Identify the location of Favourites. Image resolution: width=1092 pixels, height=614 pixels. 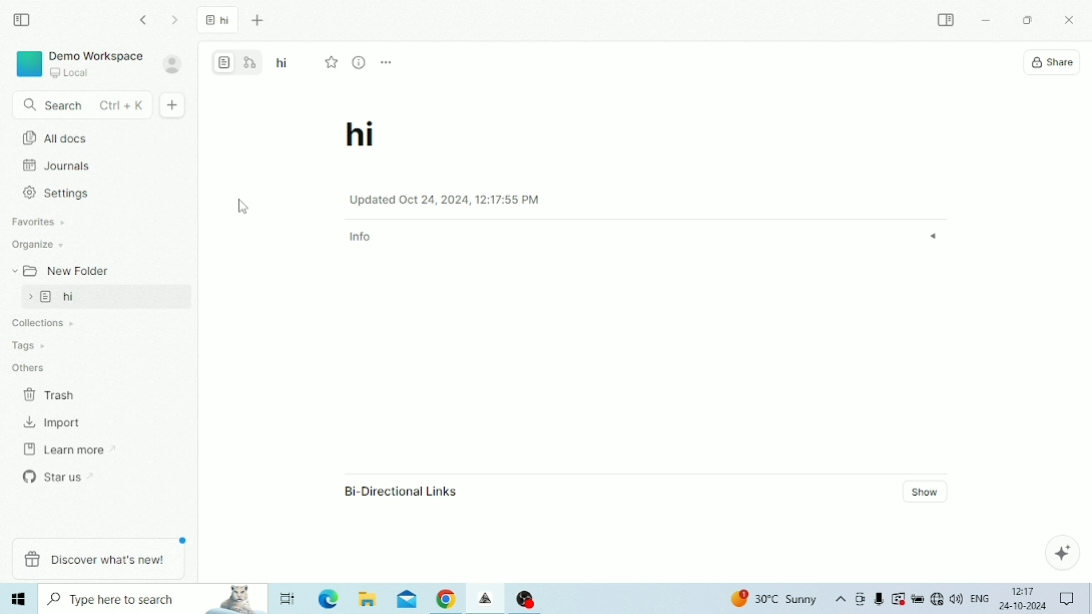
(40, 222).